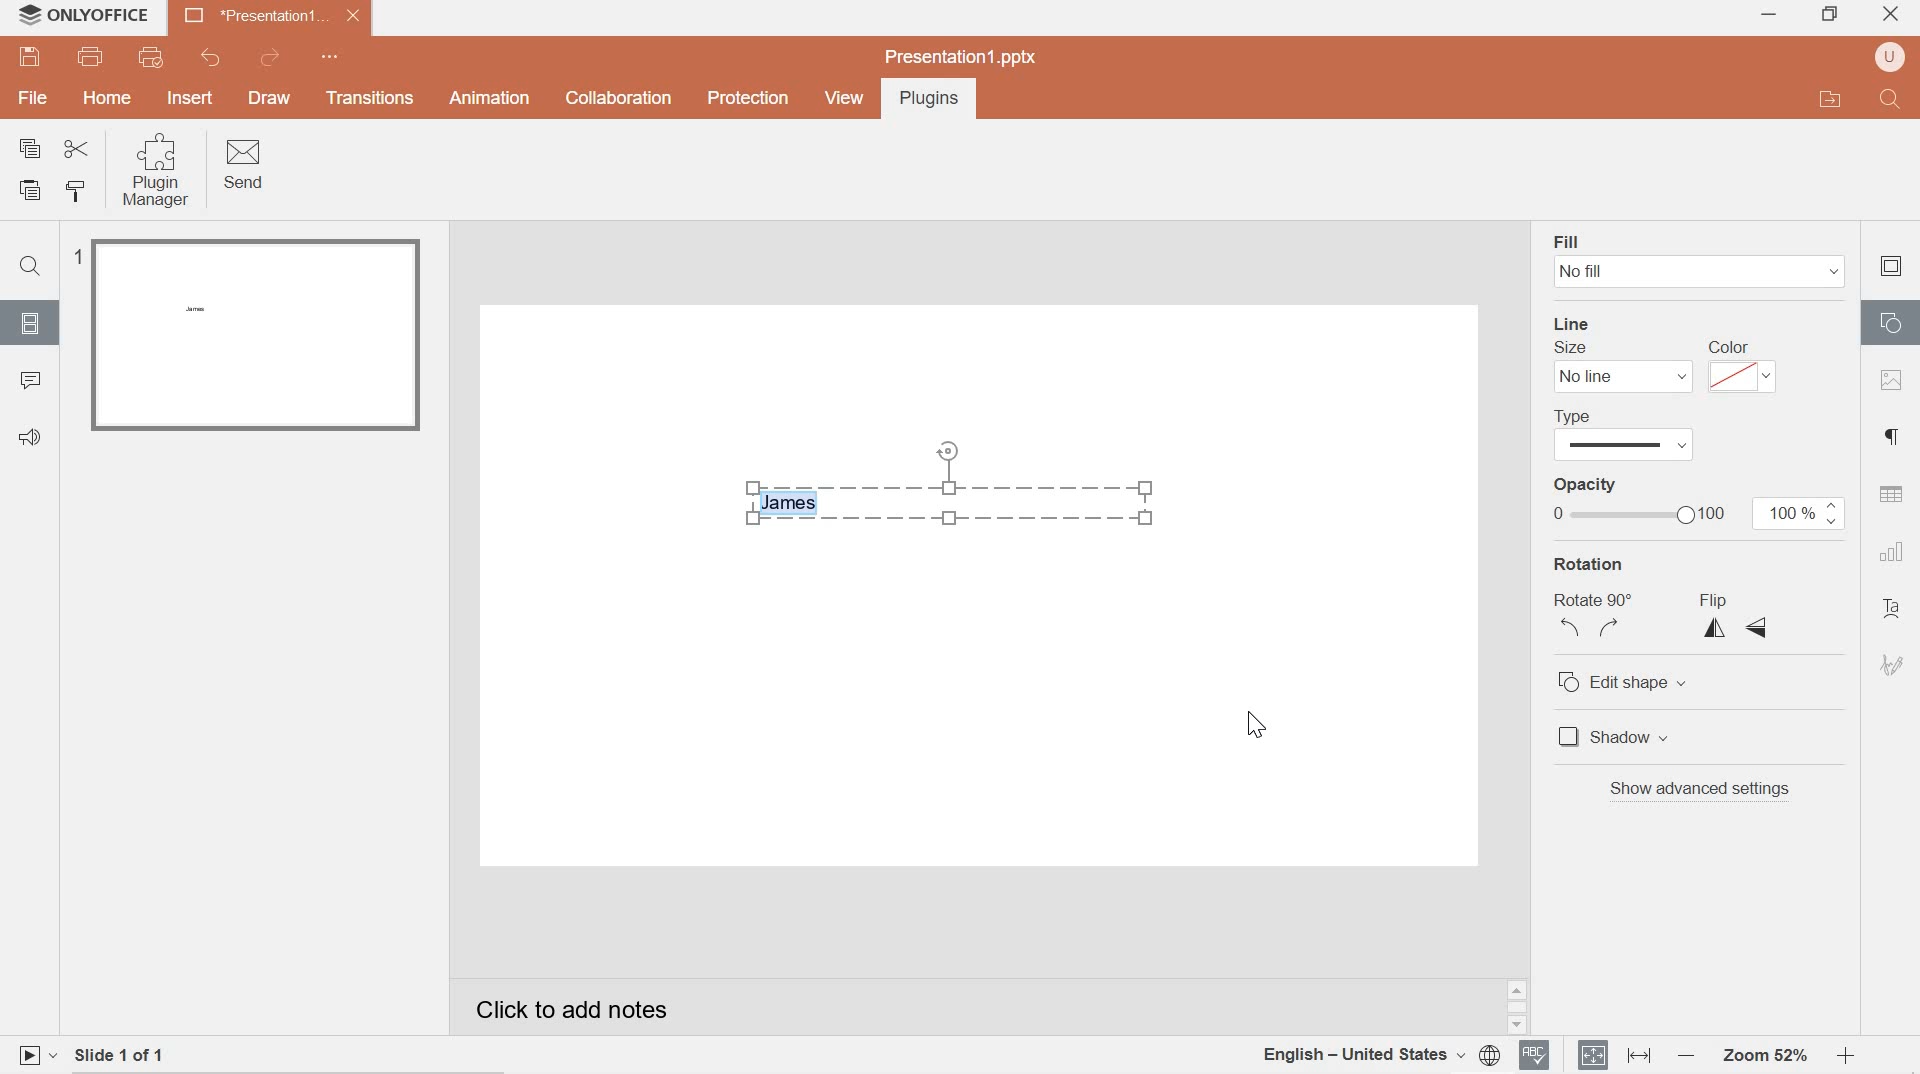  I want to click on color, so click(1743, 365).